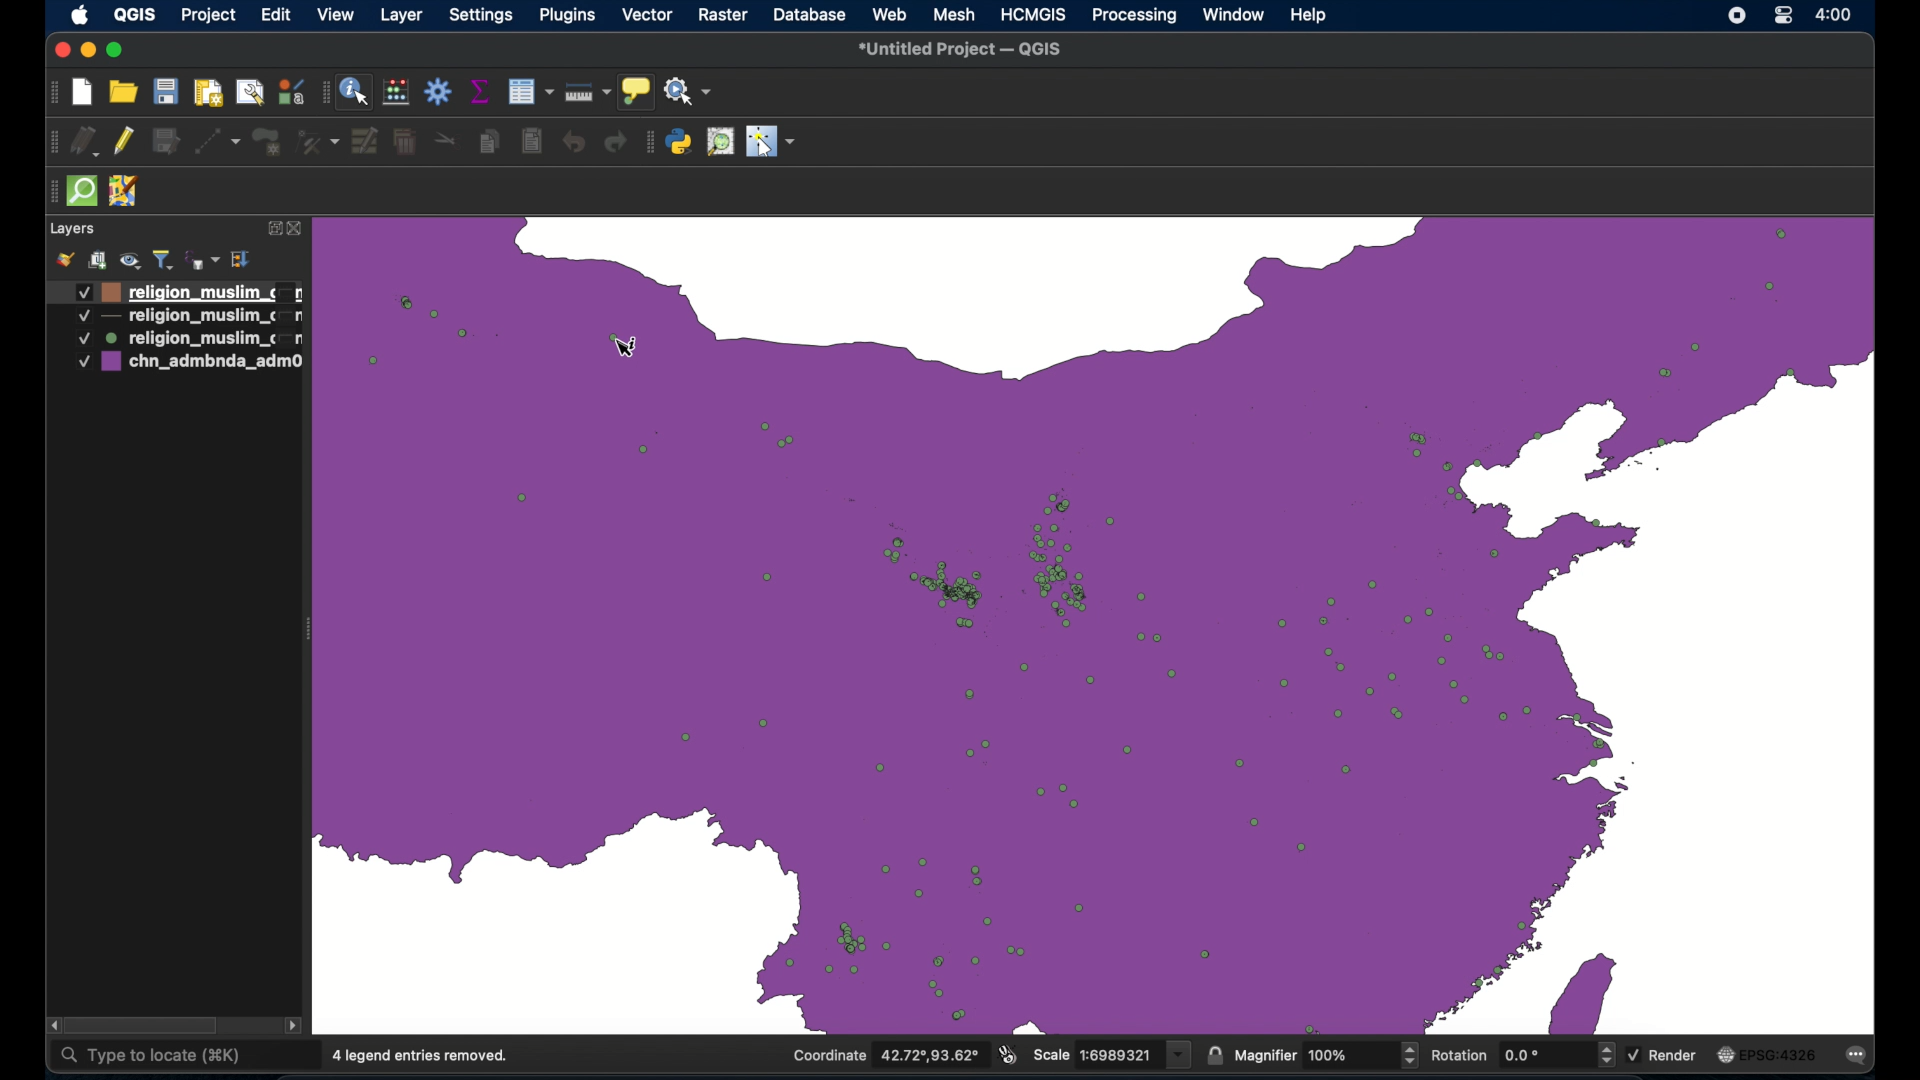 This screenshot has height=1080, width=1920. I want to click on delete selected, so click(407, 139).